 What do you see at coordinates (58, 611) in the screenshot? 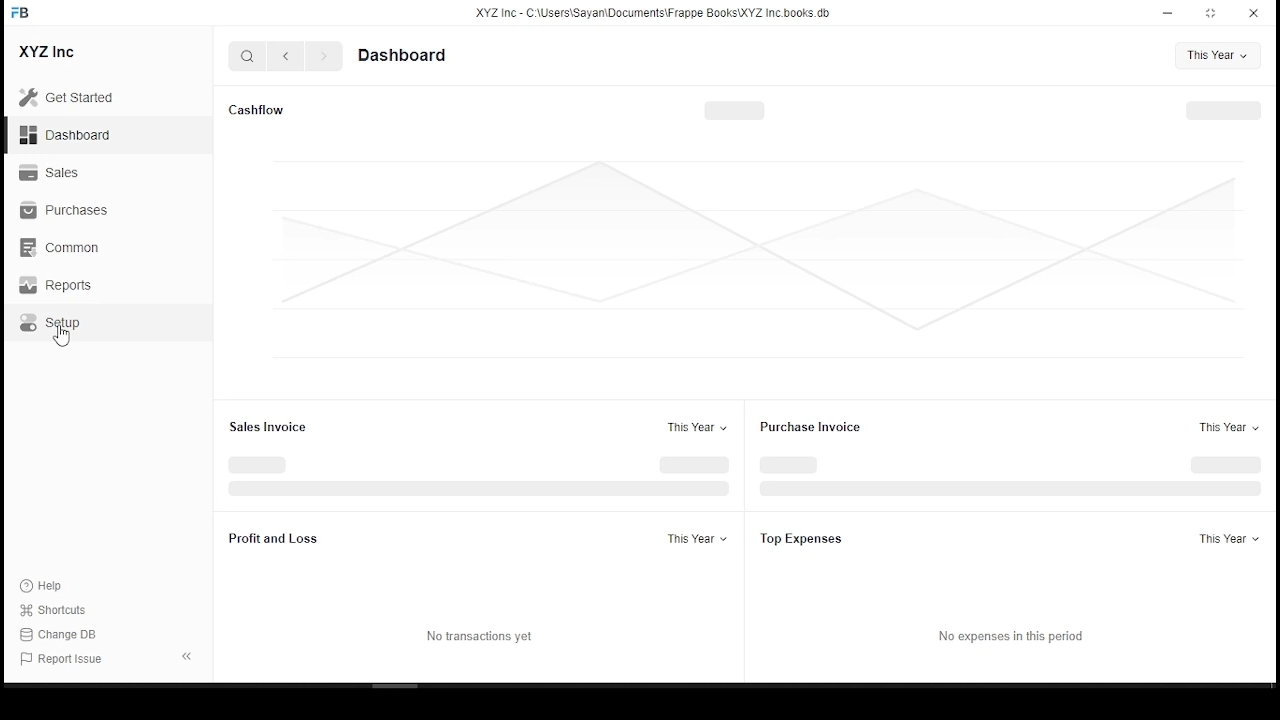
I see `shortcuts` at bounding box center [58, 611].